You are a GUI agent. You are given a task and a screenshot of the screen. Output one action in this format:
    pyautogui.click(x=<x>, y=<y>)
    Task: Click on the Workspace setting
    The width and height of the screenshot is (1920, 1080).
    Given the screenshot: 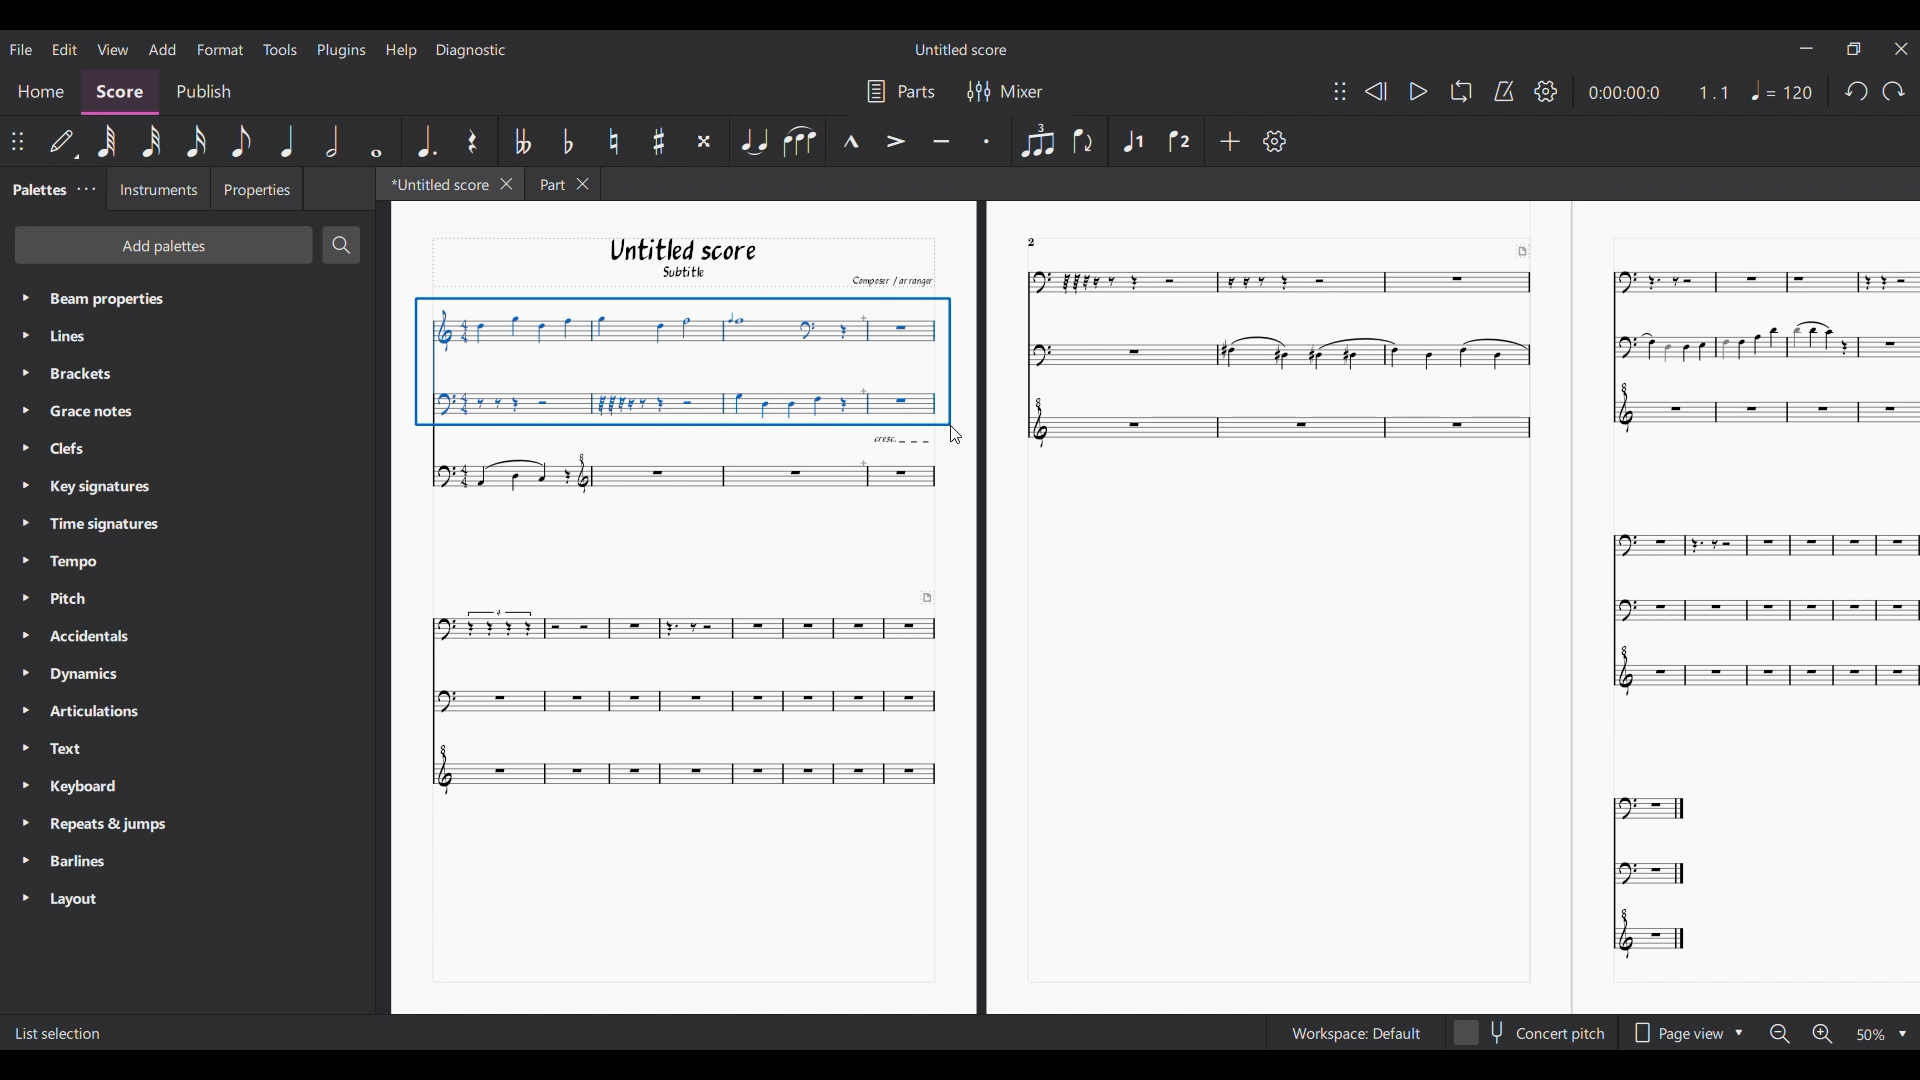 What is the action you would take?
    pyautogui.click(x=1355, y=1033)
    